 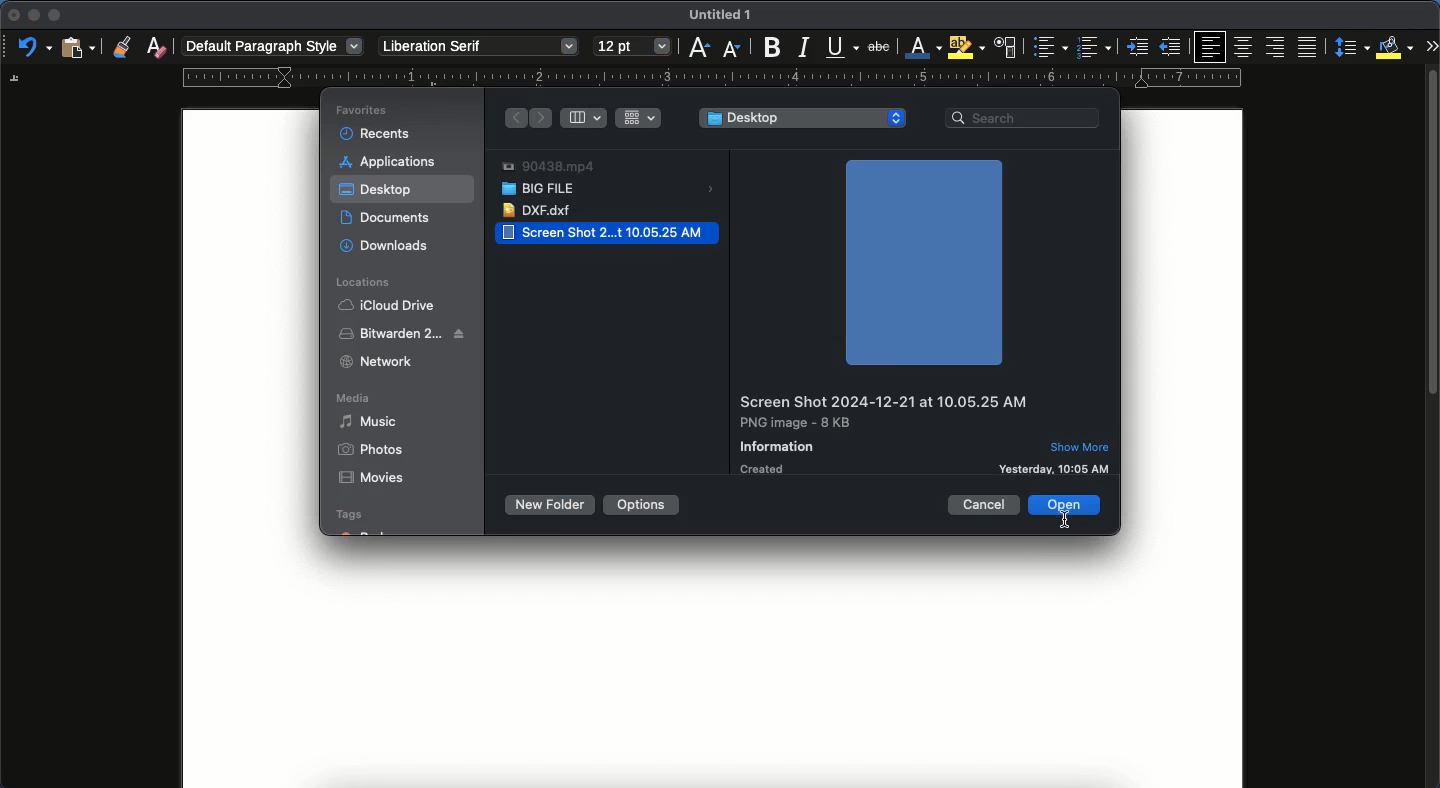 I want to click on new folder, so click(x=547, y=505).